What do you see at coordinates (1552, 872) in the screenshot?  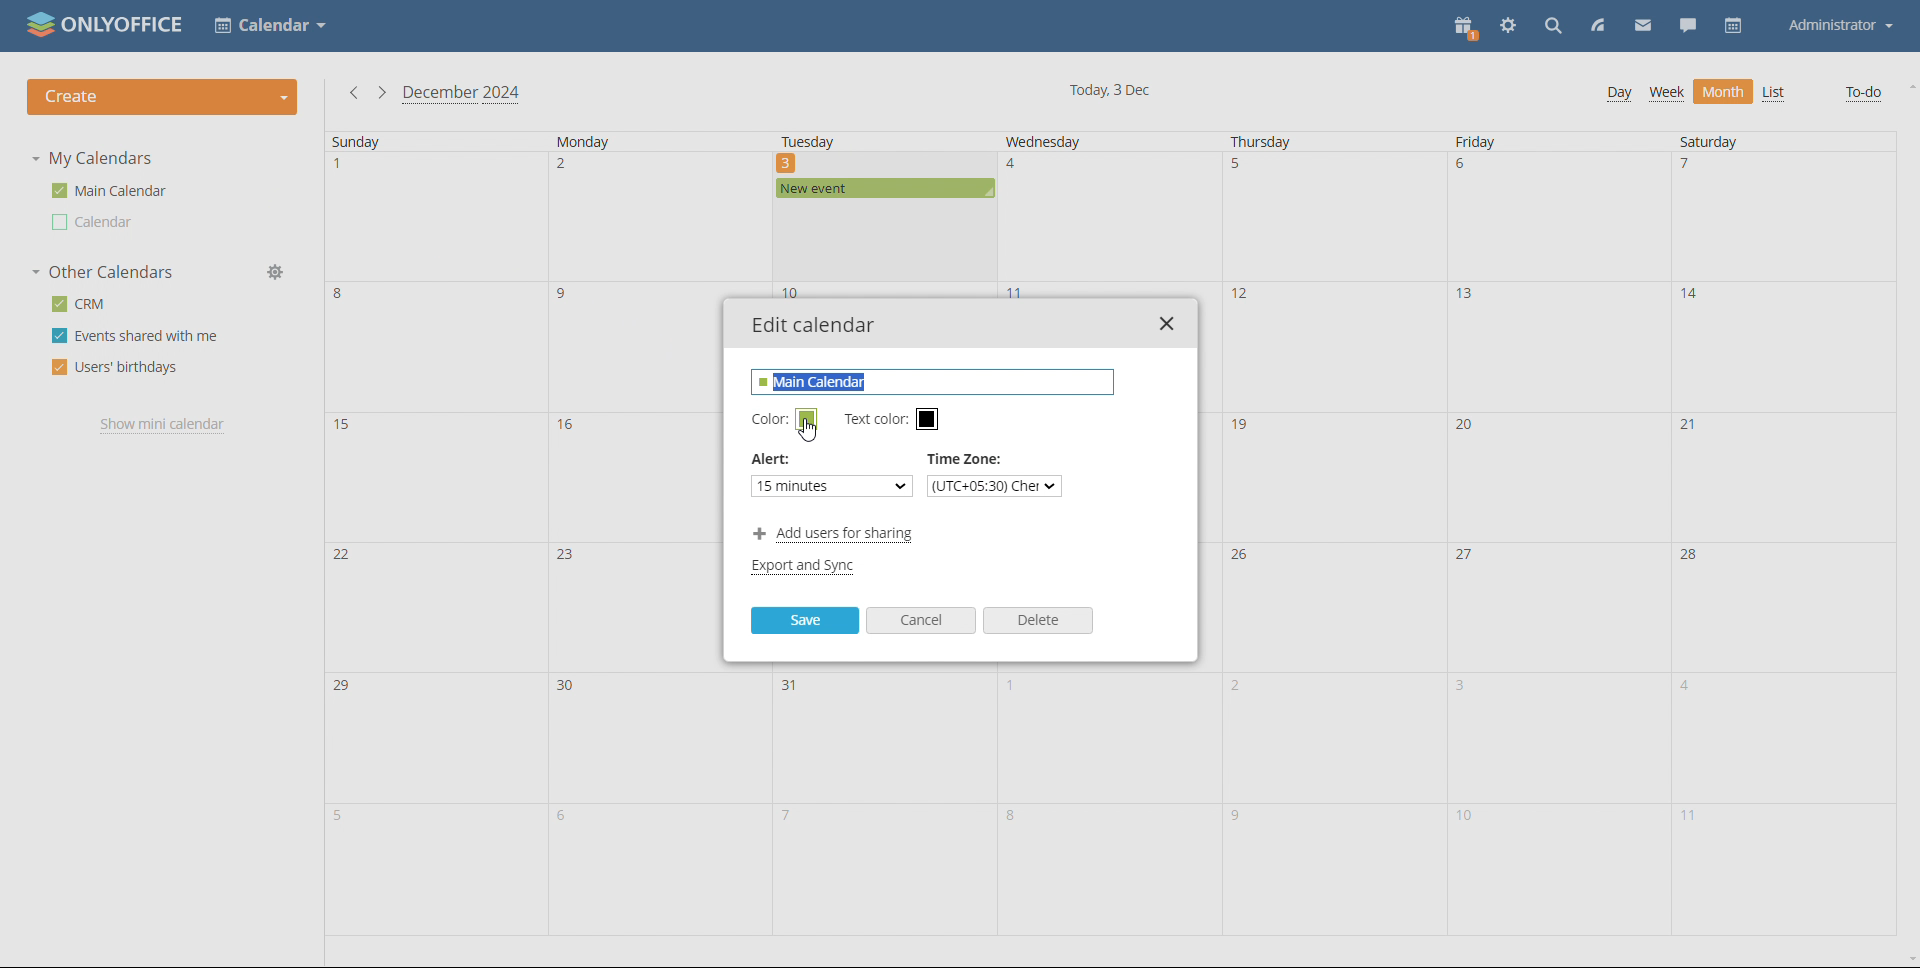 I see `date` at bounding box center [1552, 872].